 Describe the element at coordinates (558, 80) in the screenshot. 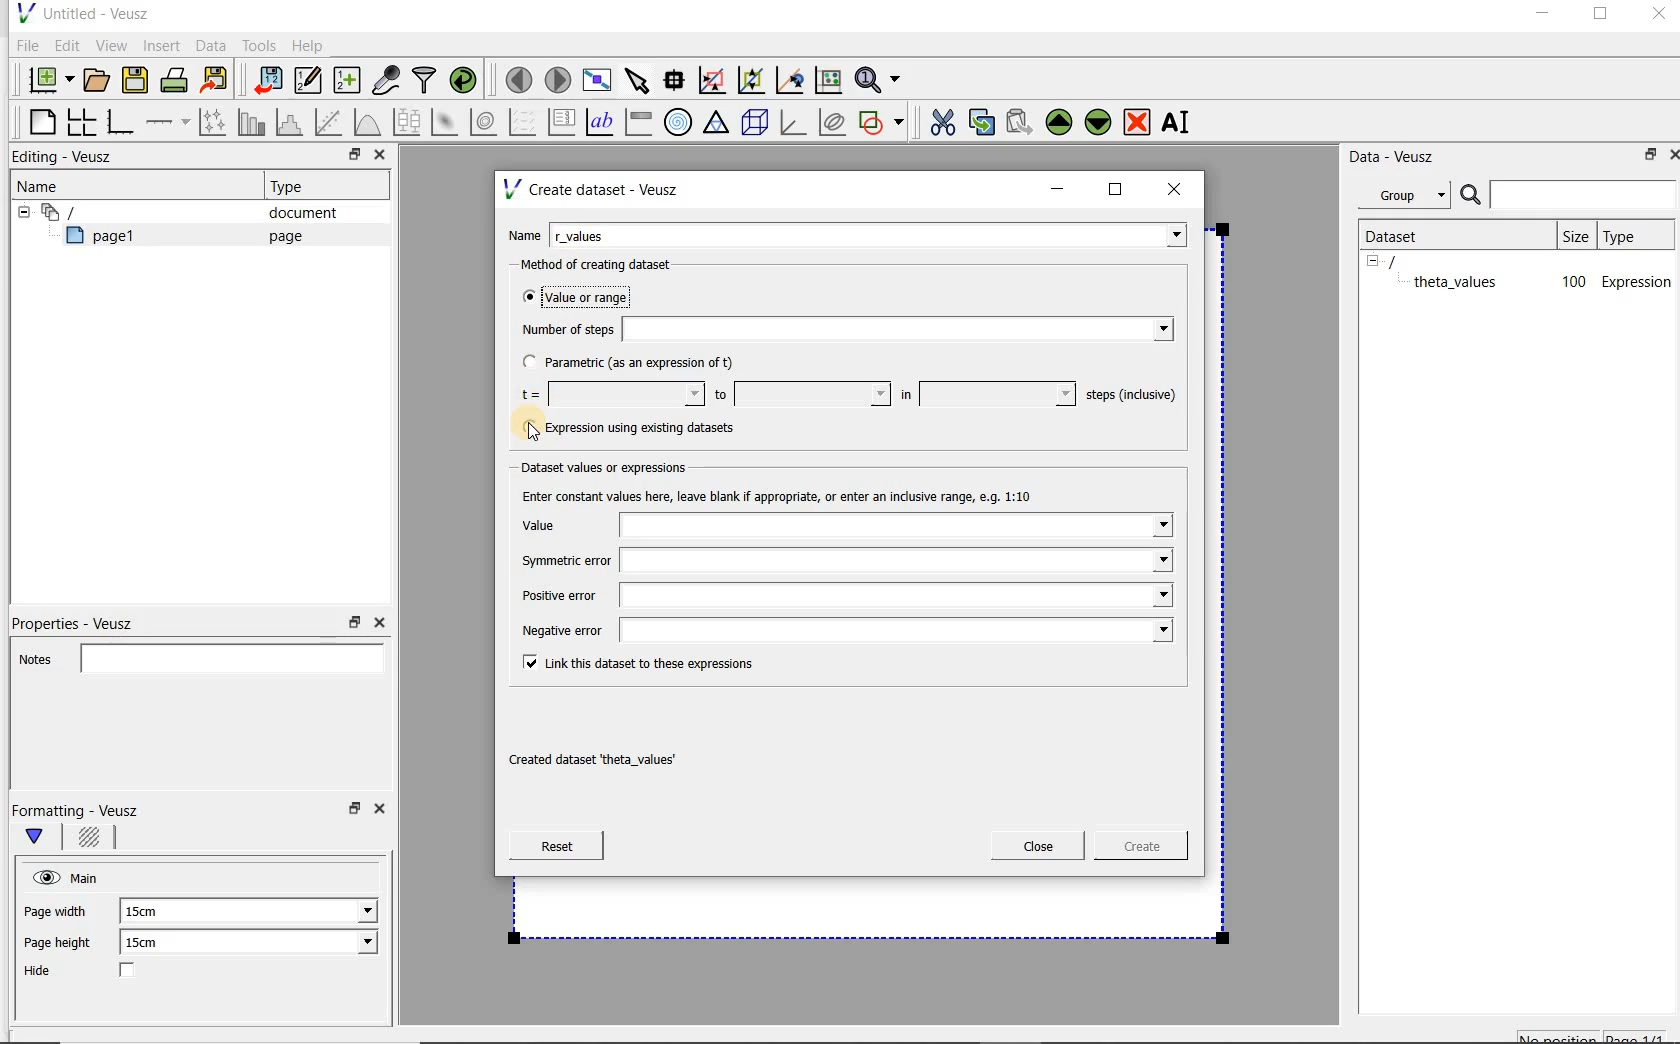

I see `move to the next page` at that location.